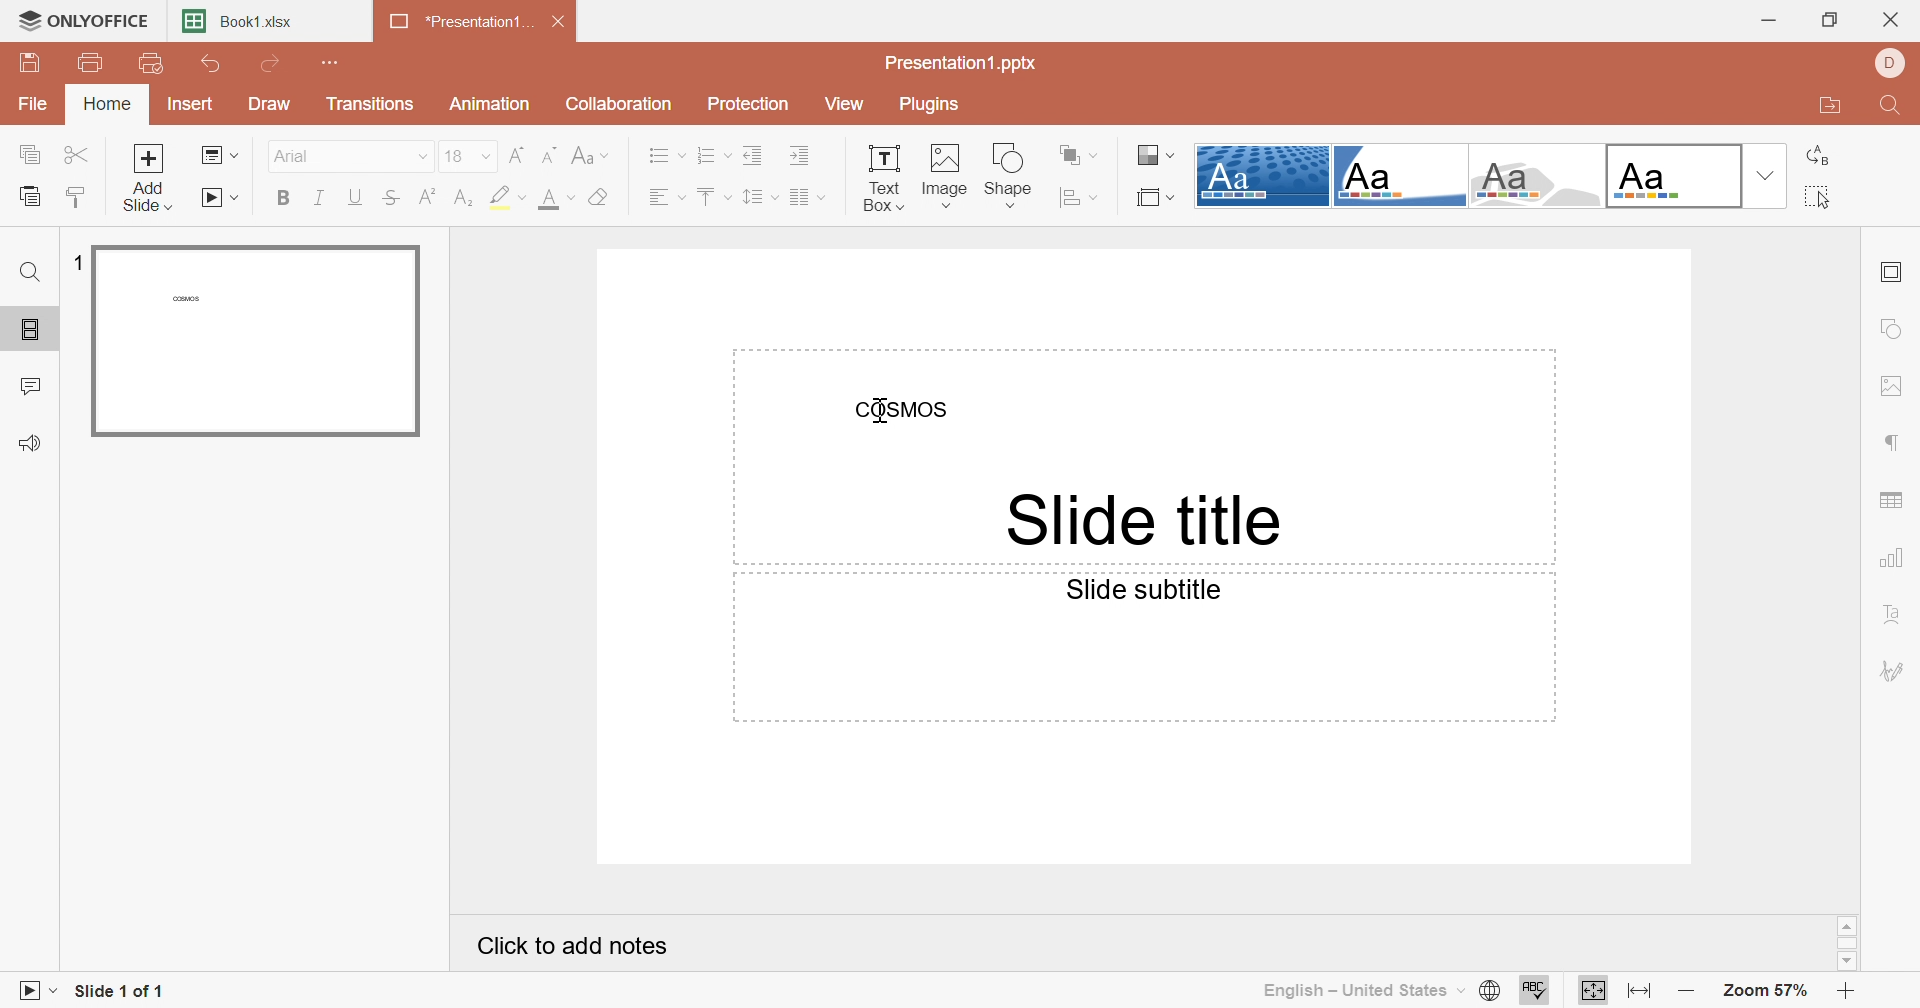 Image resolution: width=1920 pixels, height=1008 pixels. What do you see at coordinates (551, 157) in the screenshot?
I see `Decrement font size` at bounding box center [551, 157].